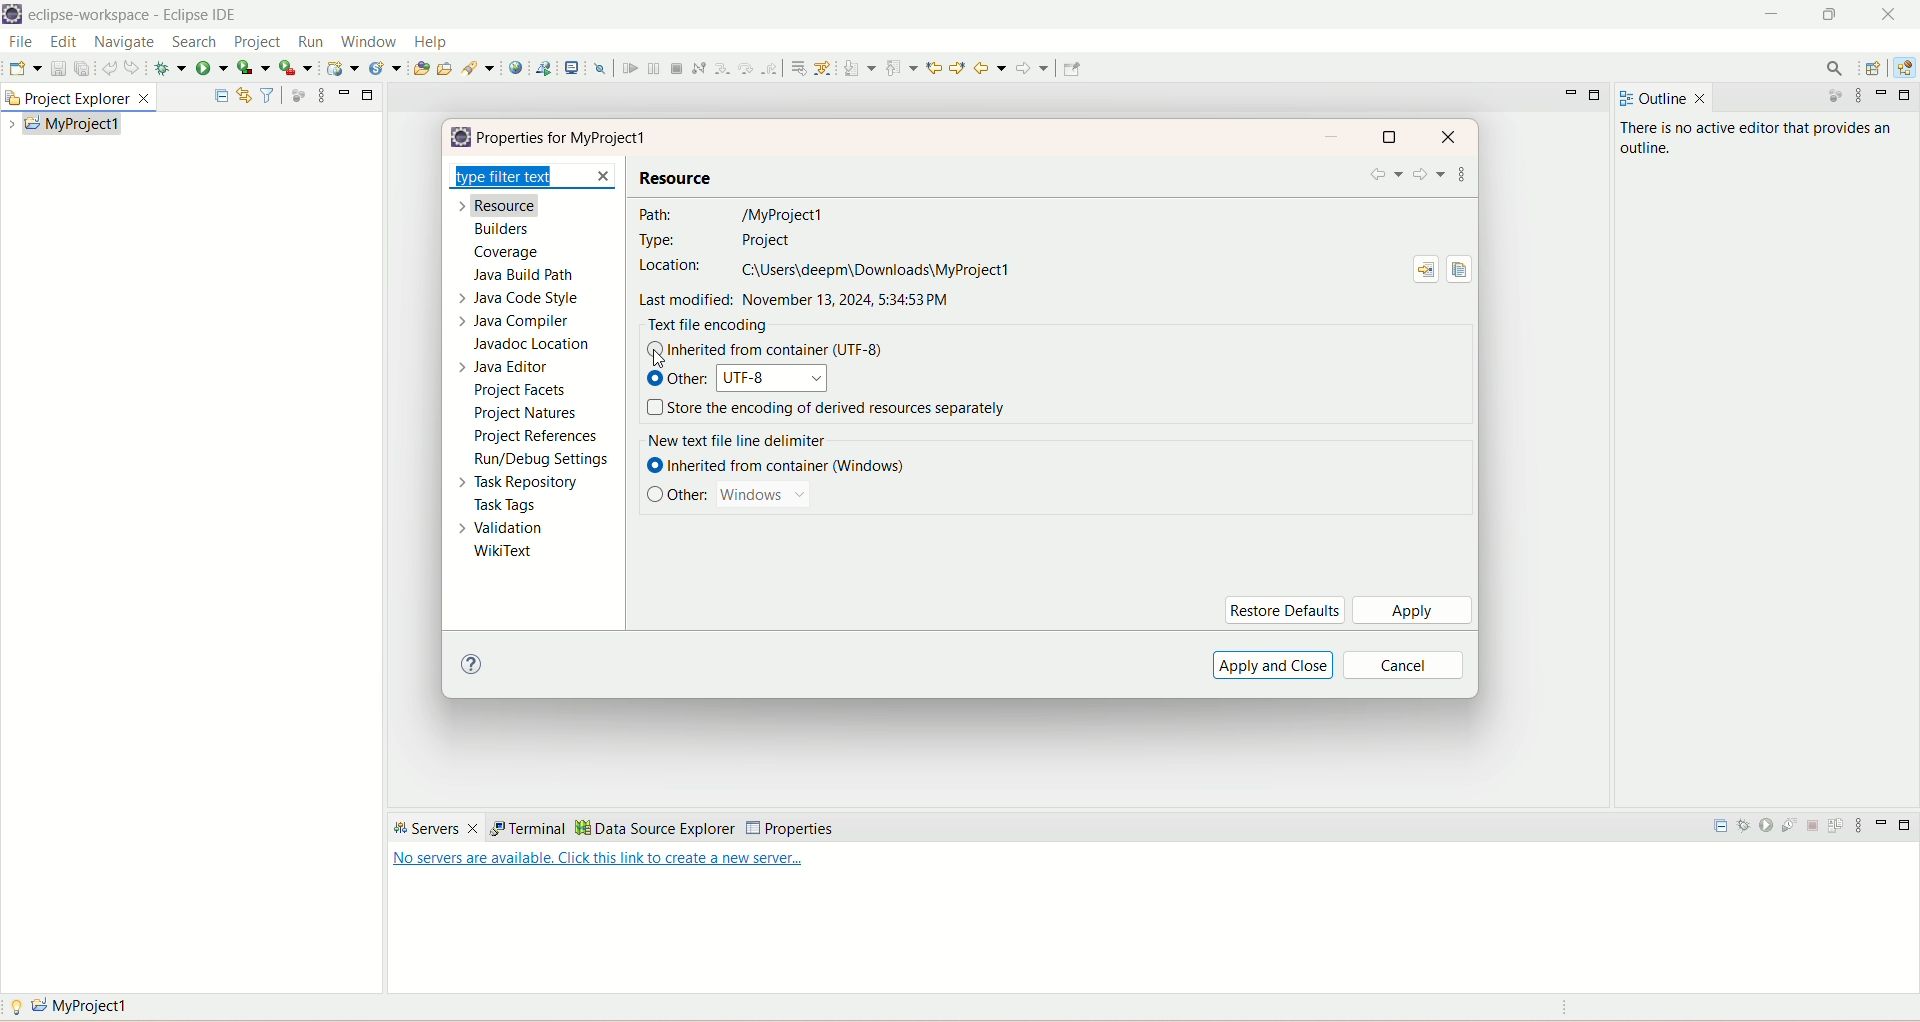  I want to click on minimize, so click(369, 94).